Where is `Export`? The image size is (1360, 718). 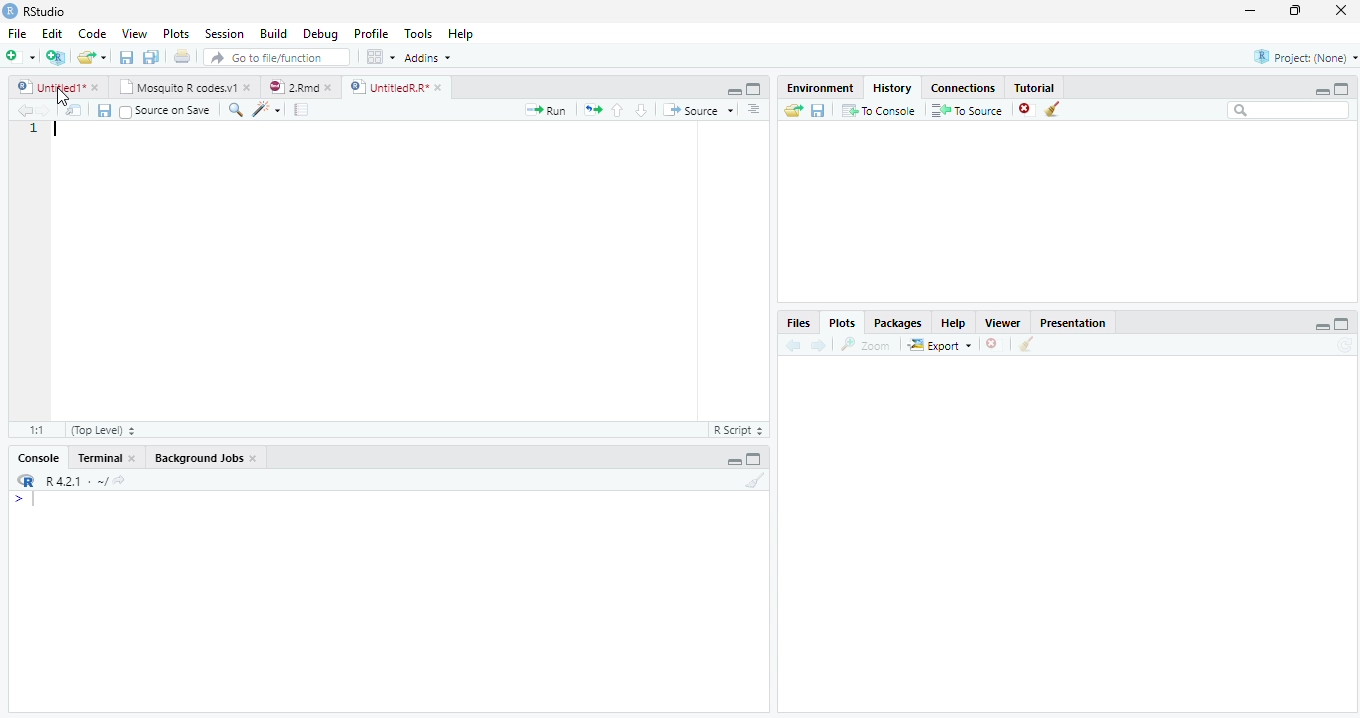
Export is located at coordinates (938, 345).